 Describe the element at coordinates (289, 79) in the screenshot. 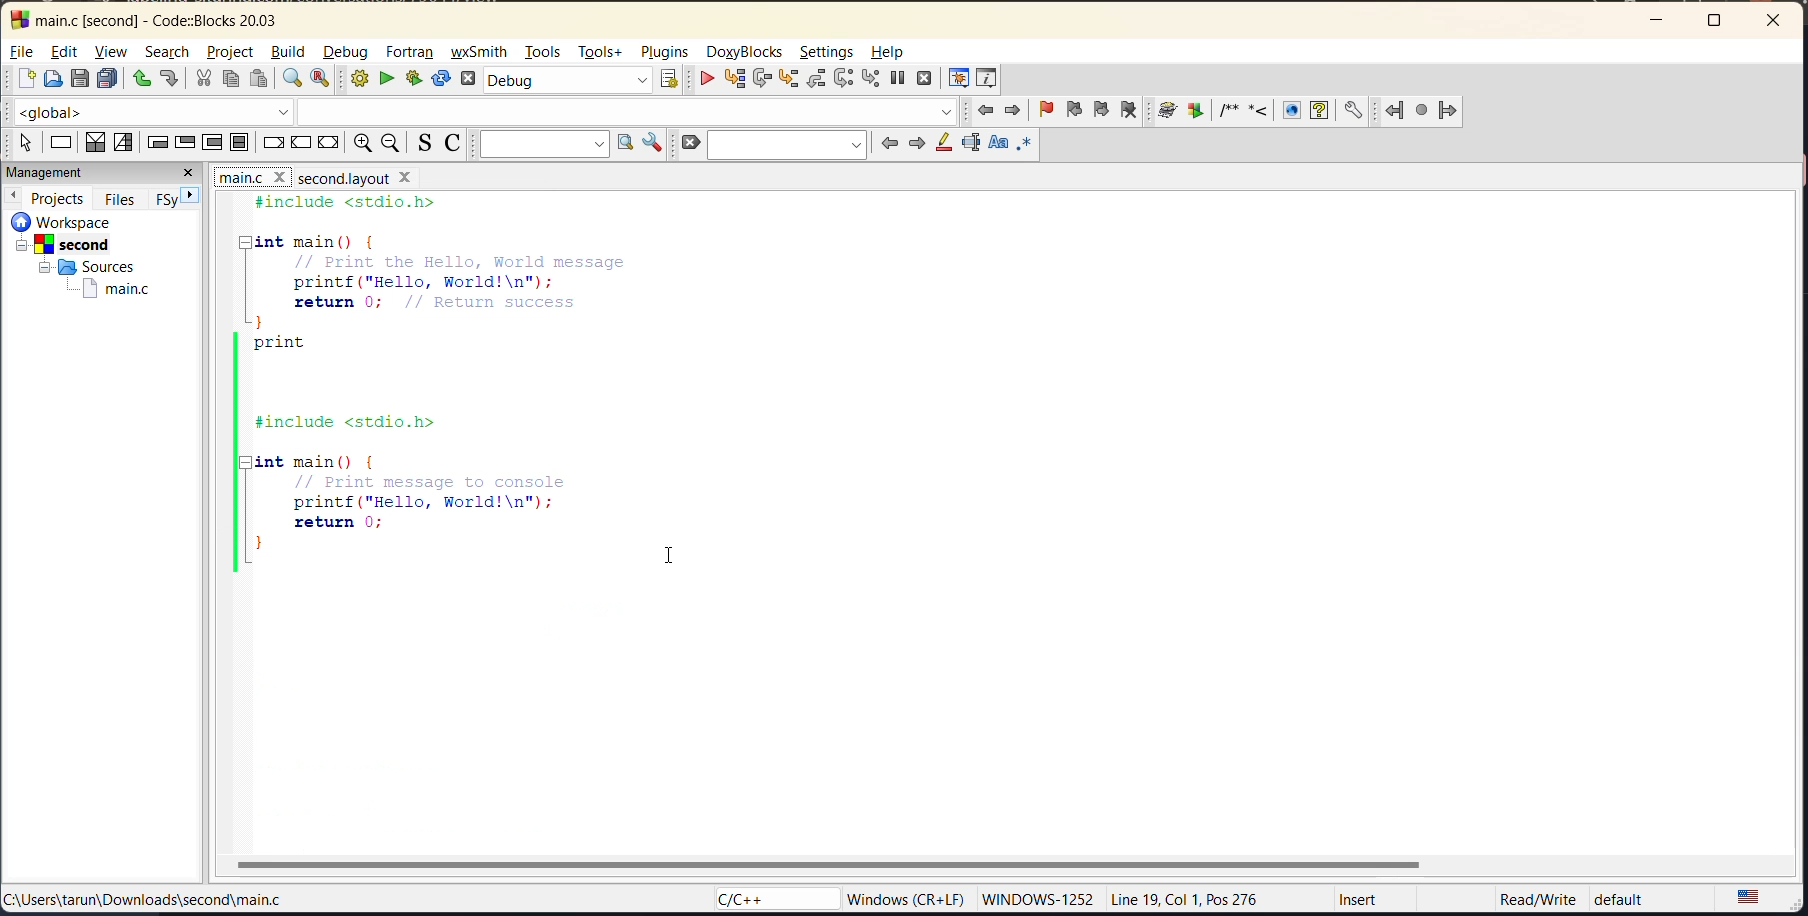

I see `find` at that location.